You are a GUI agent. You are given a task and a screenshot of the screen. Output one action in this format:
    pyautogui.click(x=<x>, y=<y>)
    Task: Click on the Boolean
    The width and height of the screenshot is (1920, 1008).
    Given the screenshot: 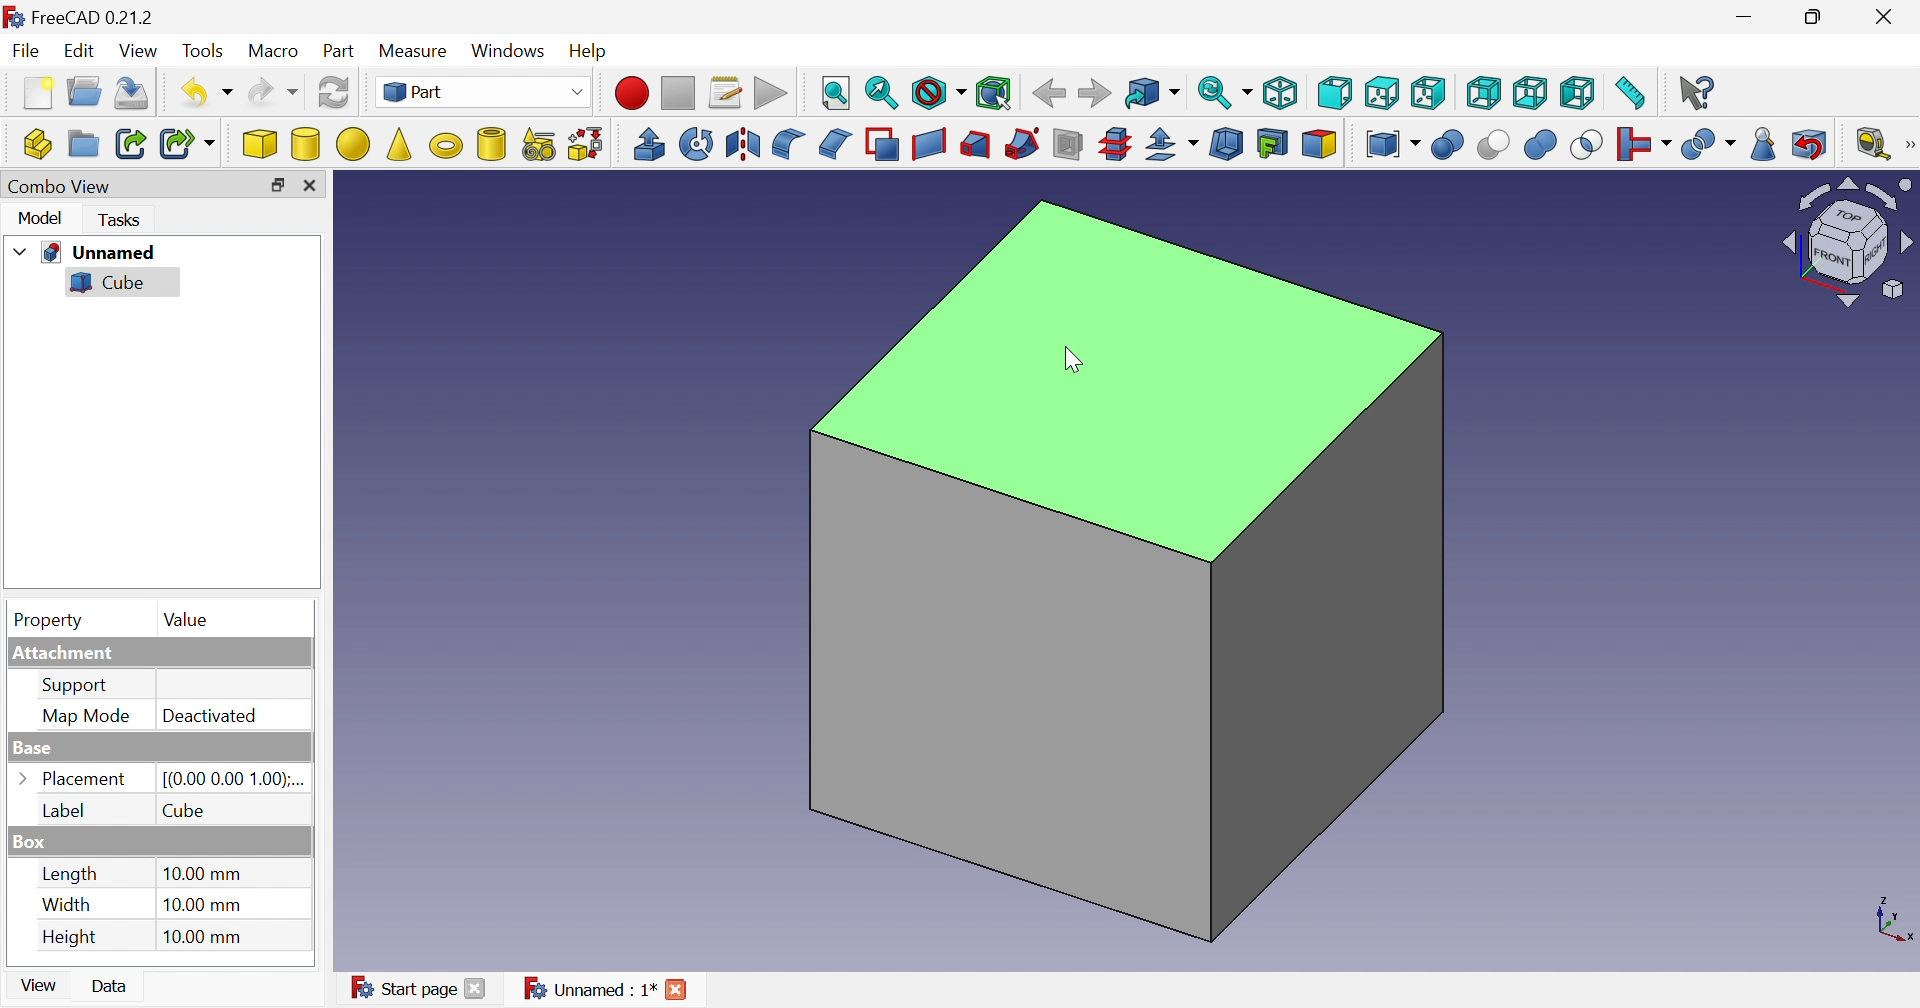 What is the action you would take?
    pyautogui.click(x=1449, y=144)
    